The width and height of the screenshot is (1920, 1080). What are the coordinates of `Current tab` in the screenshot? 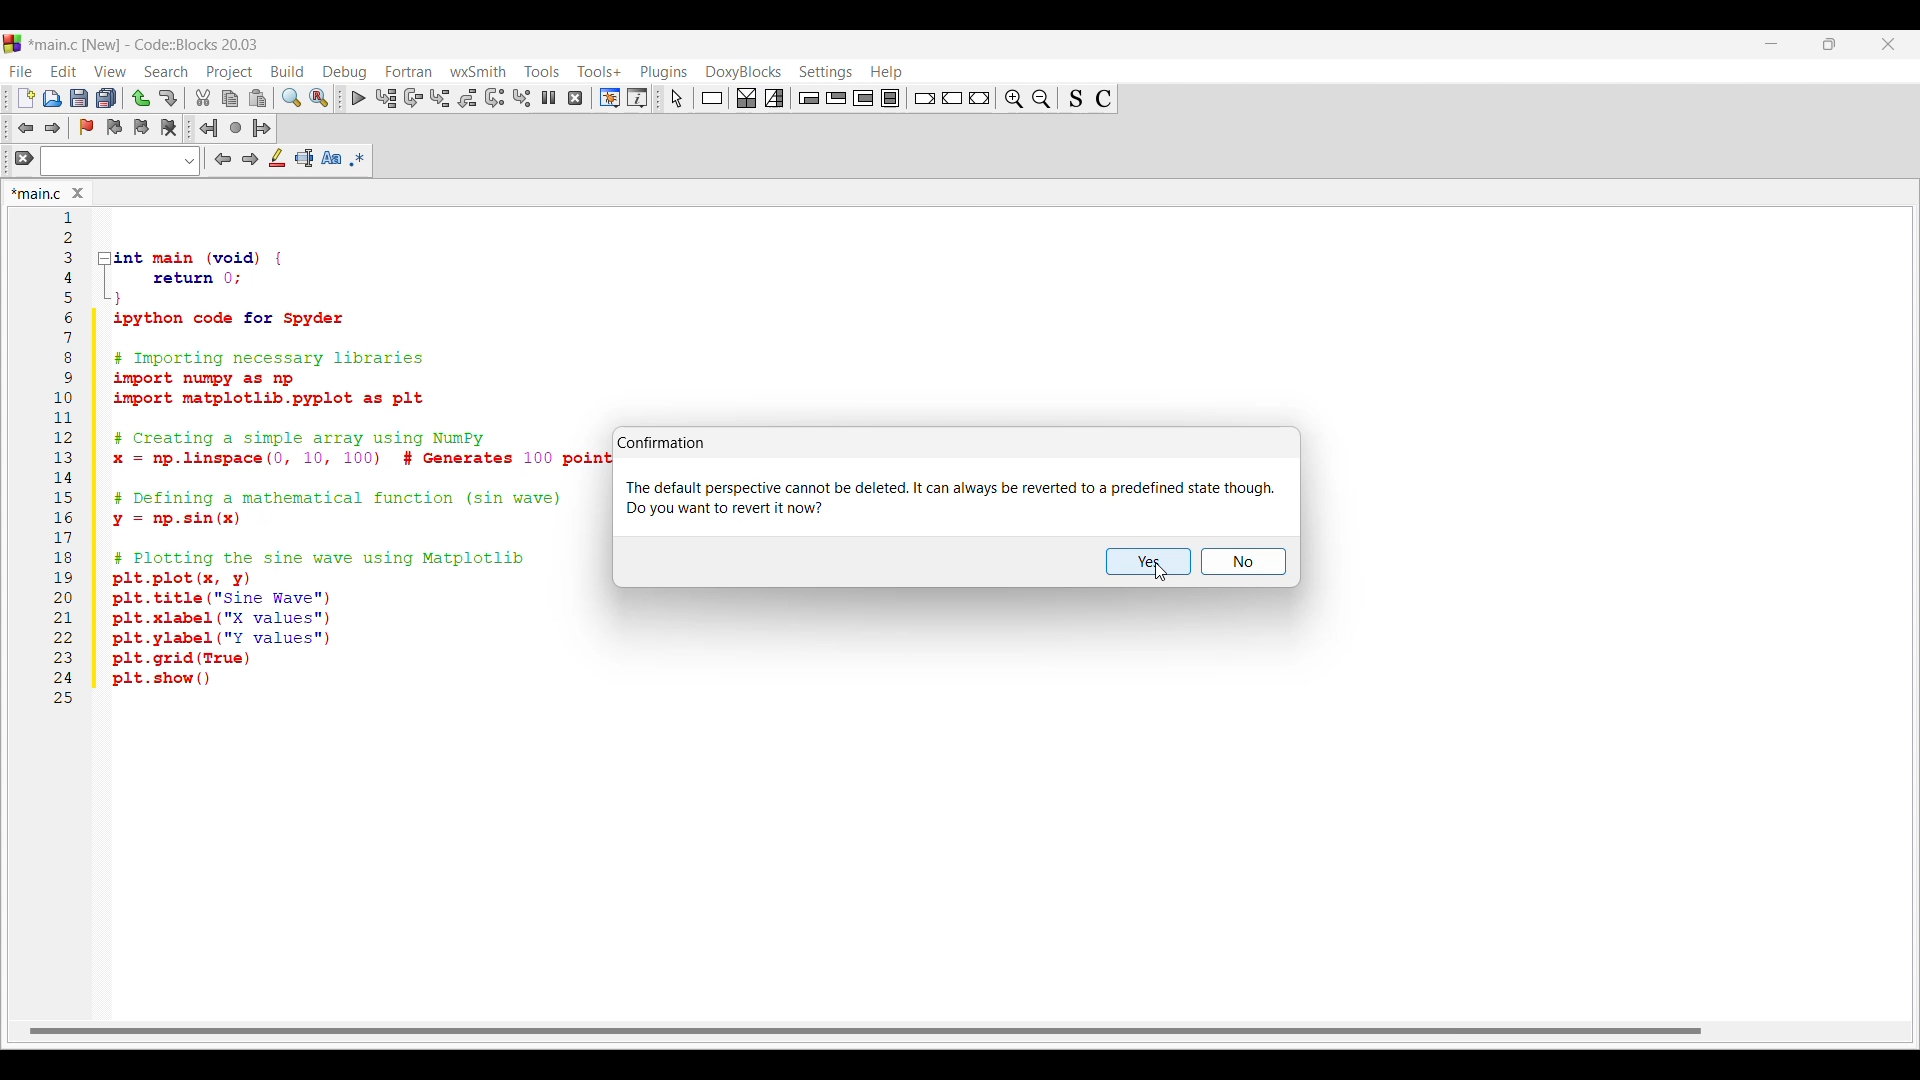 It's located at (36, 193).